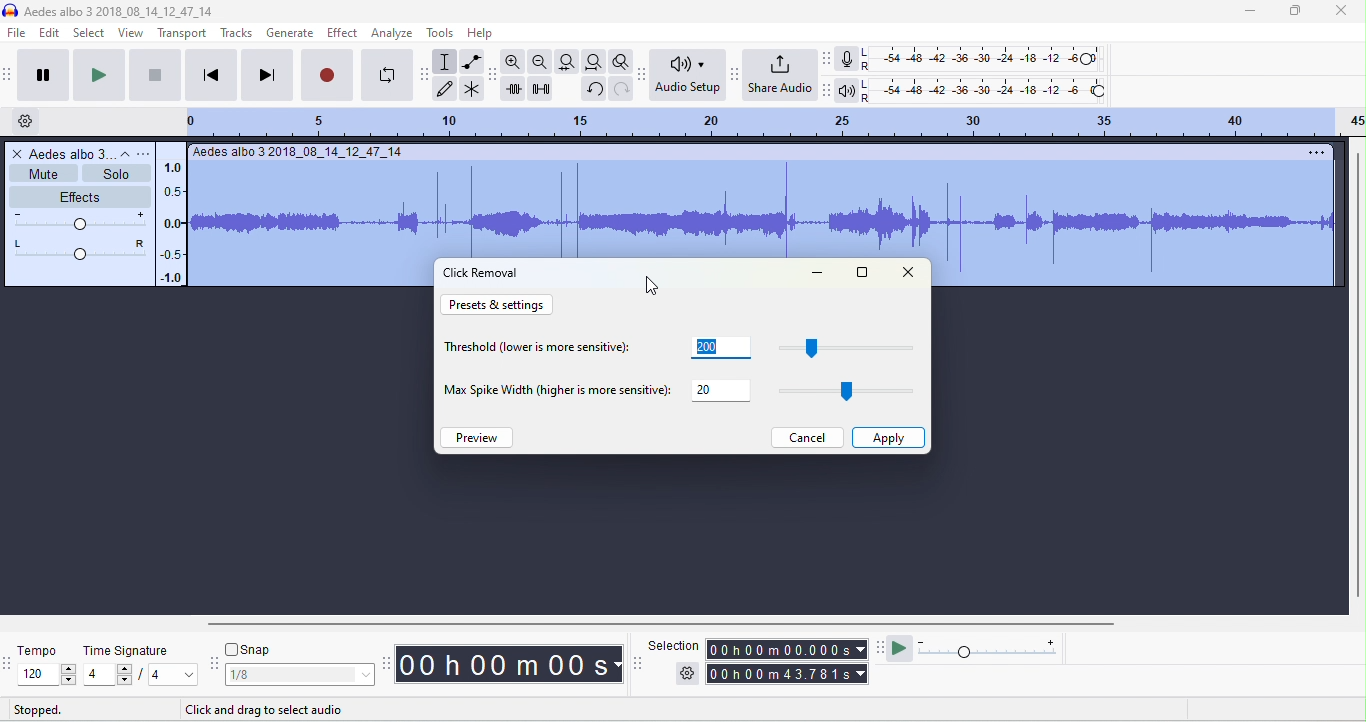  I want to click on play, so click(98, 73).